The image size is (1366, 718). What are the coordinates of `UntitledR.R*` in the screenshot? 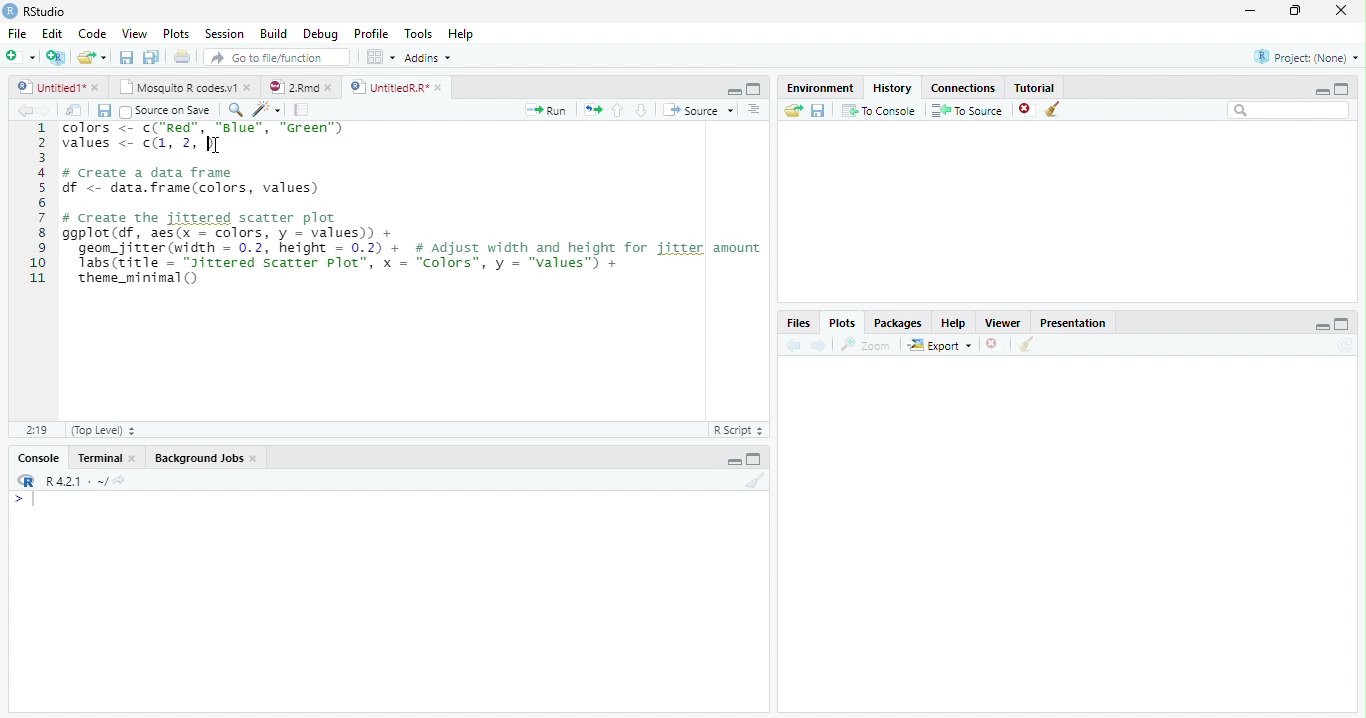 It's located at (388, 88).